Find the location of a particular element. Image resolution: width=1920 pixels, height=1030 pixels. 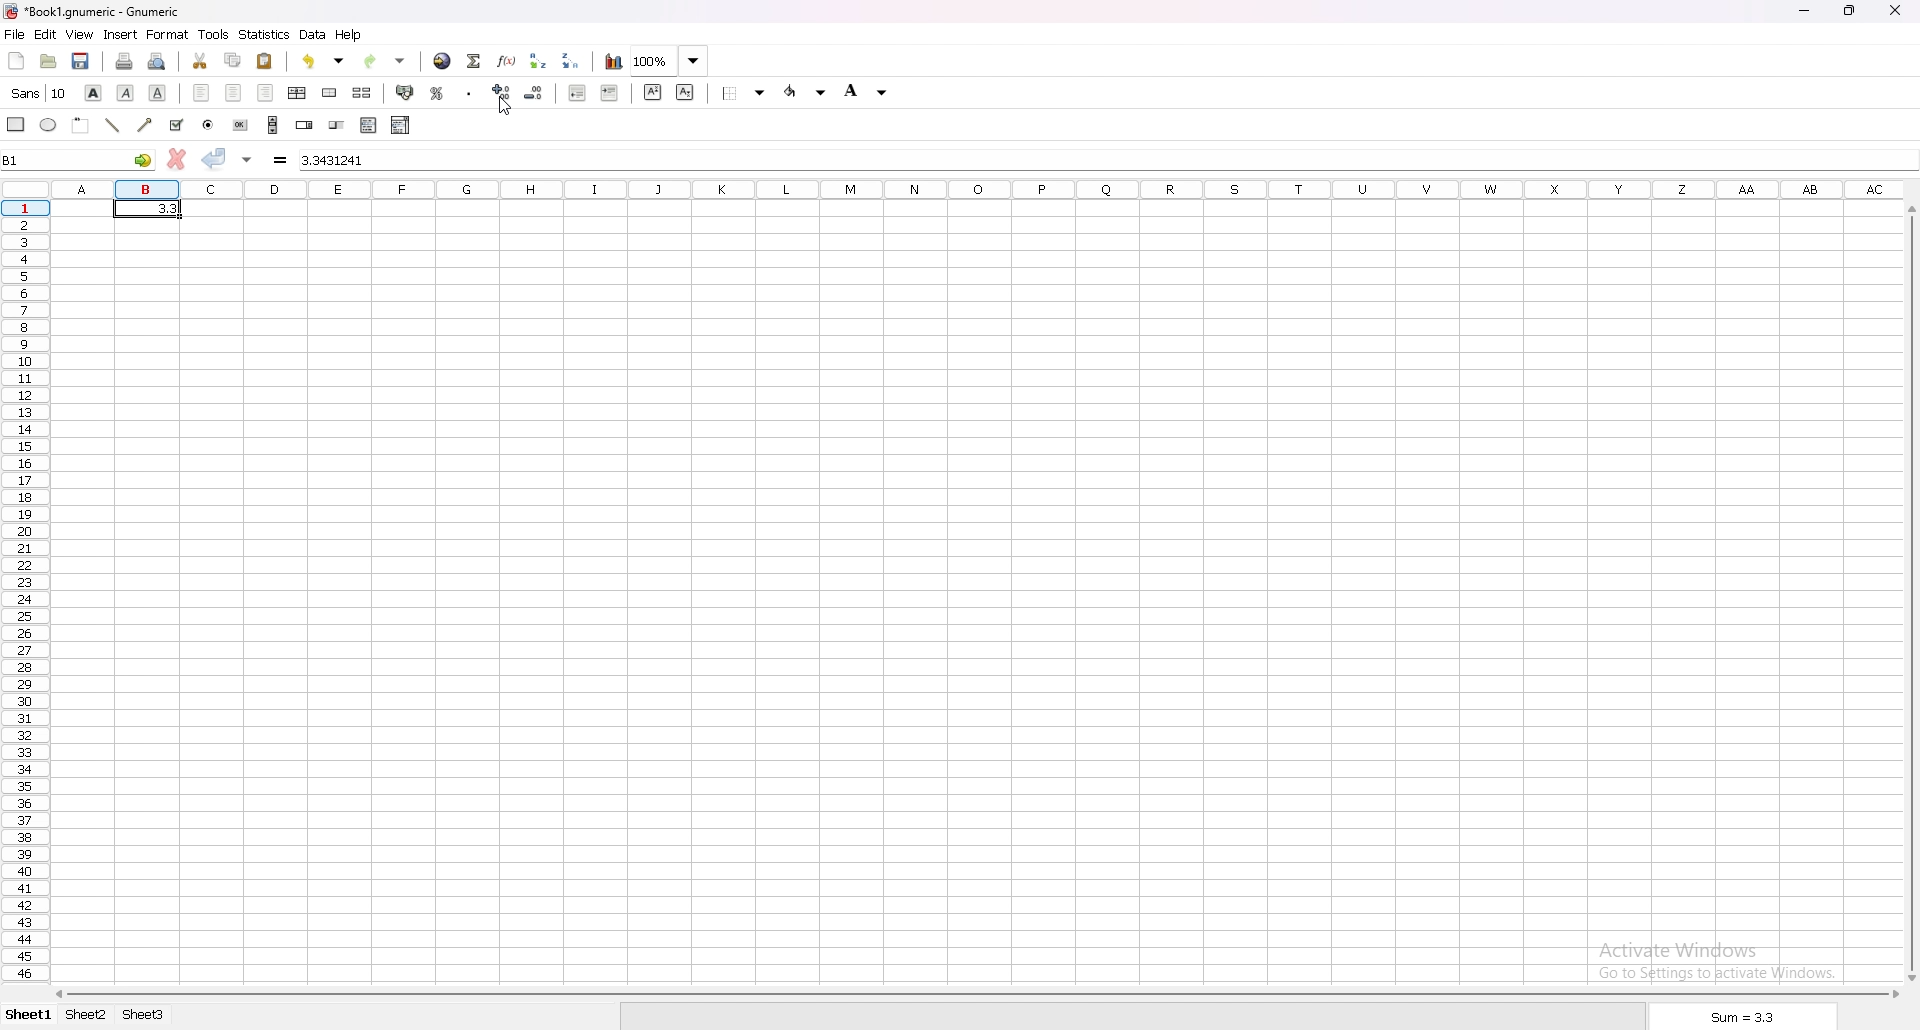

italic is located at coordinates (128, 92).